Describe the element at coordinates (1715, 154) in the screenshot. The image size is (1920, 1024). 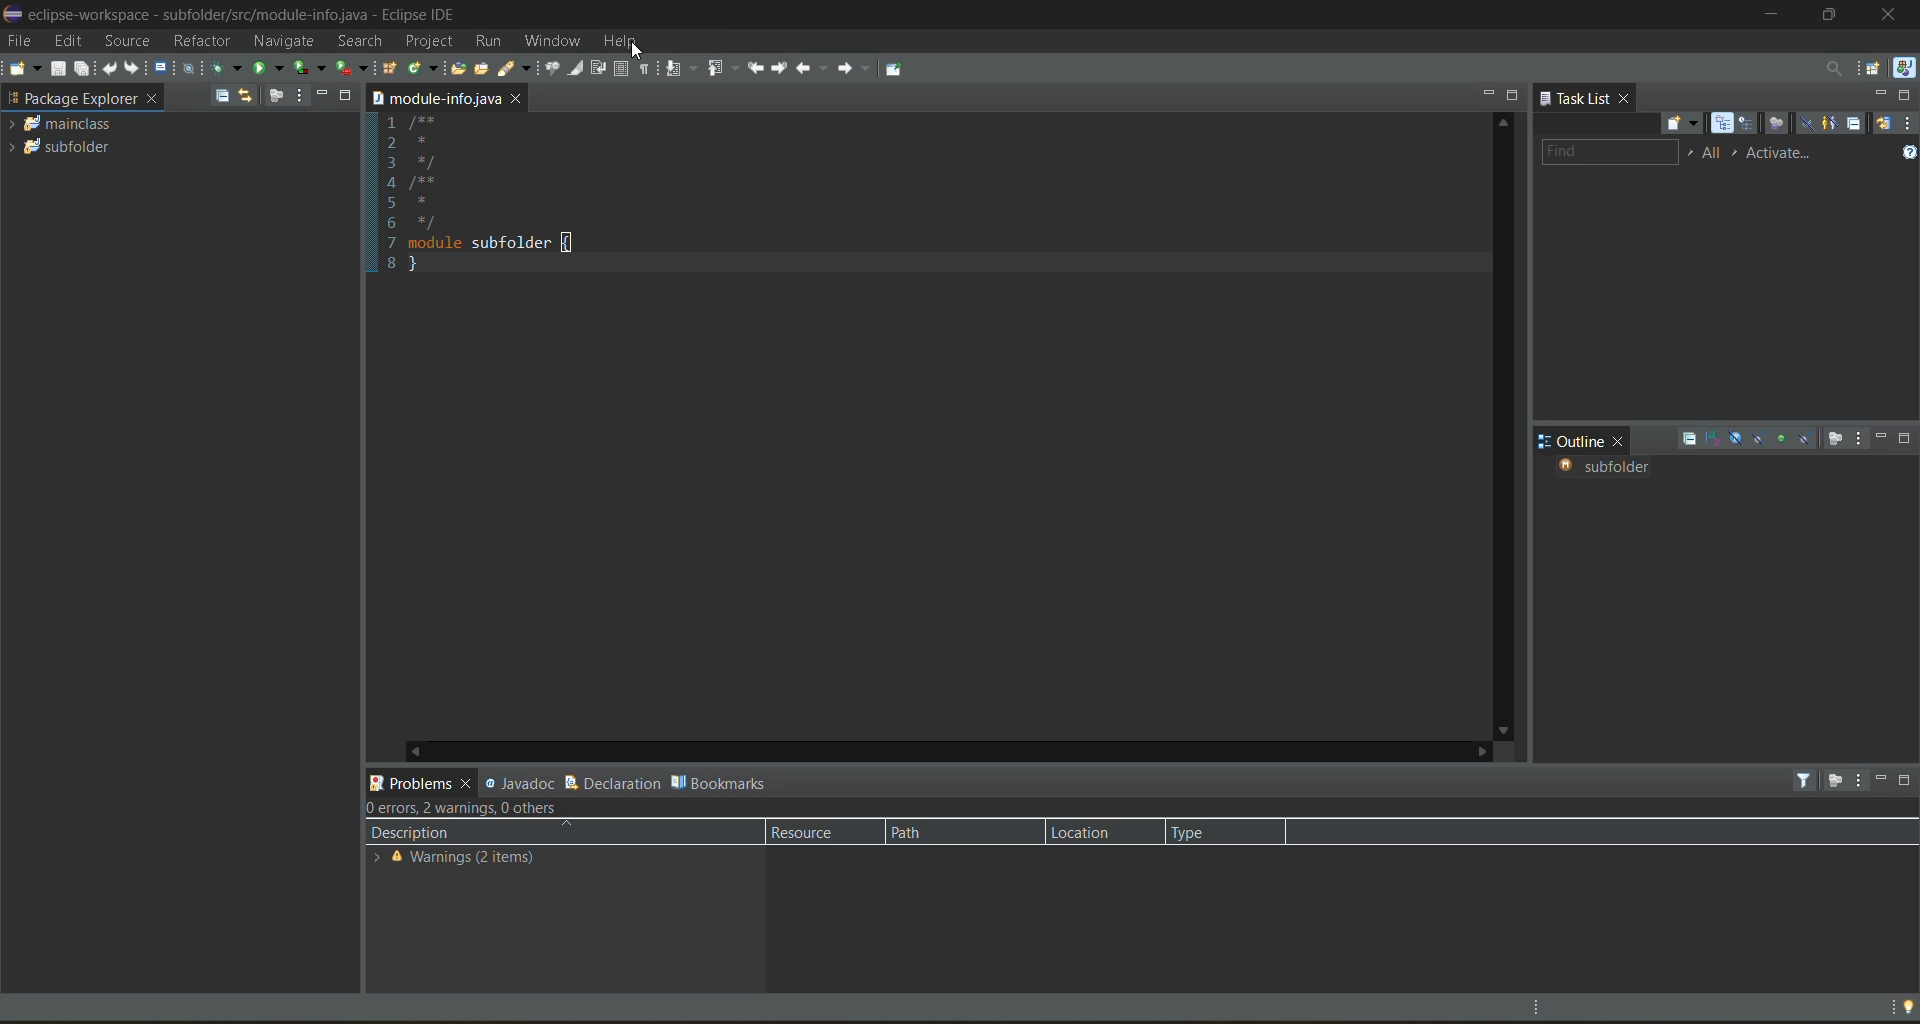
I see `edit task working sets` at that location.